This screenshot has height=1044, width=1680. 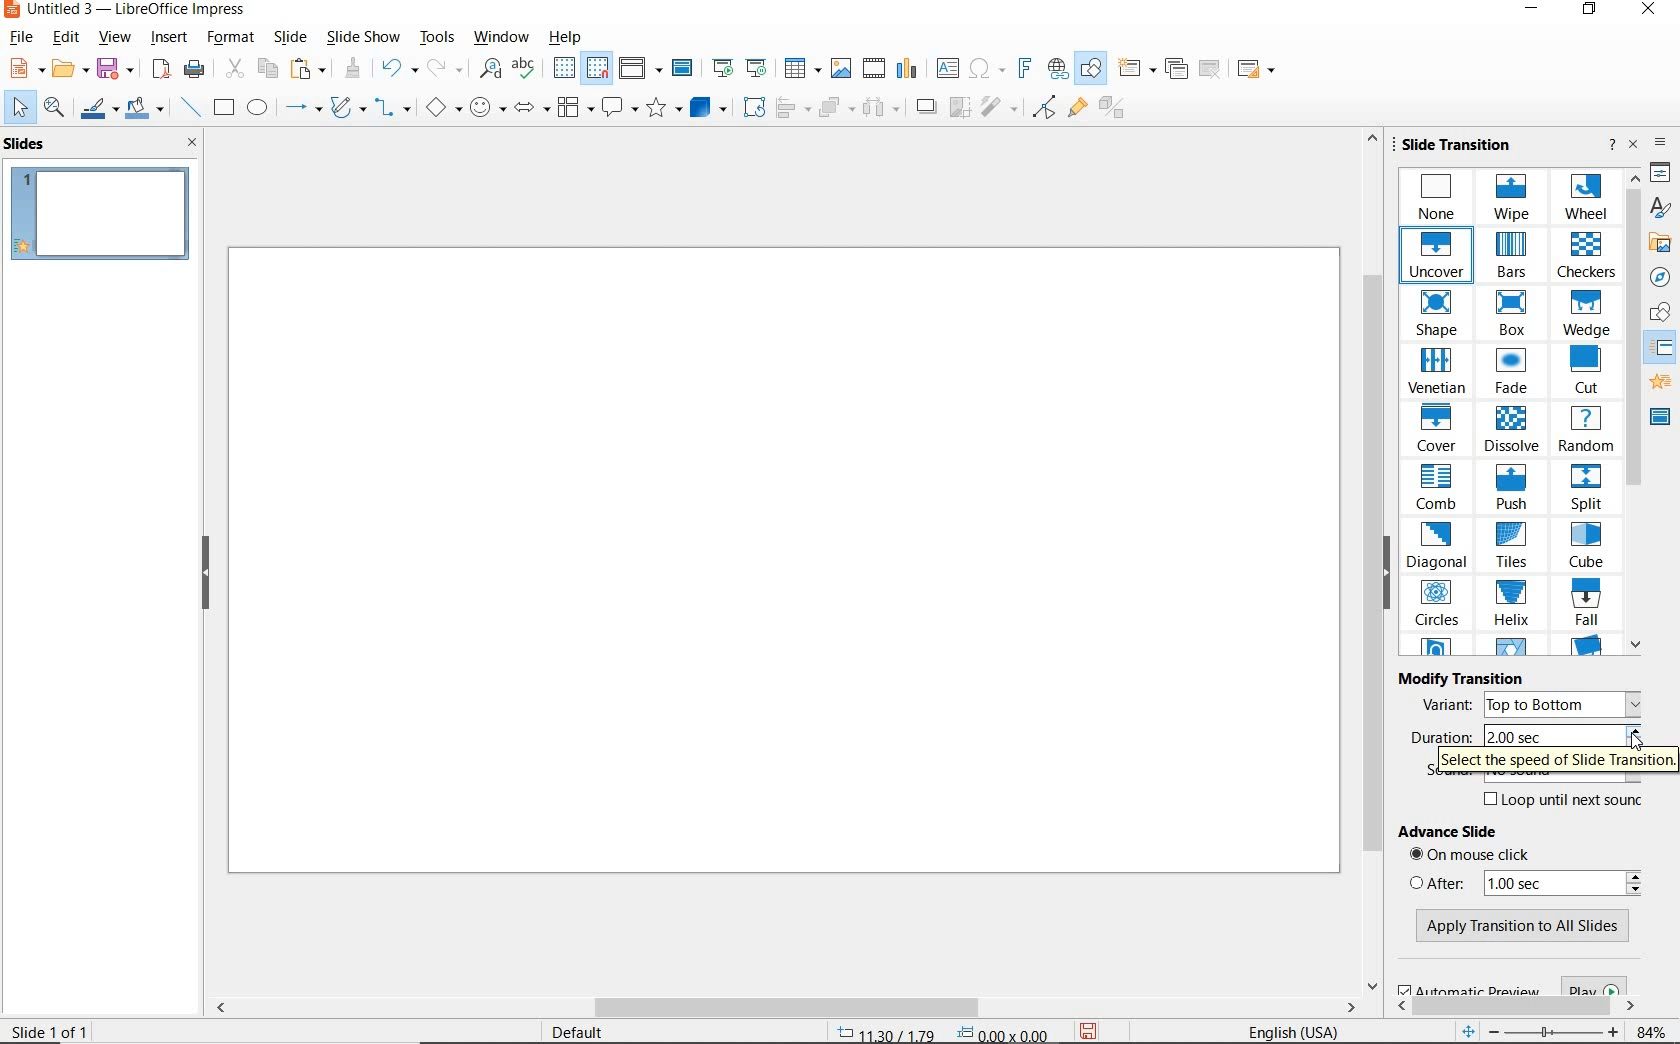 I want to click on SCROLLBAR, so click(x=1634, y=412).